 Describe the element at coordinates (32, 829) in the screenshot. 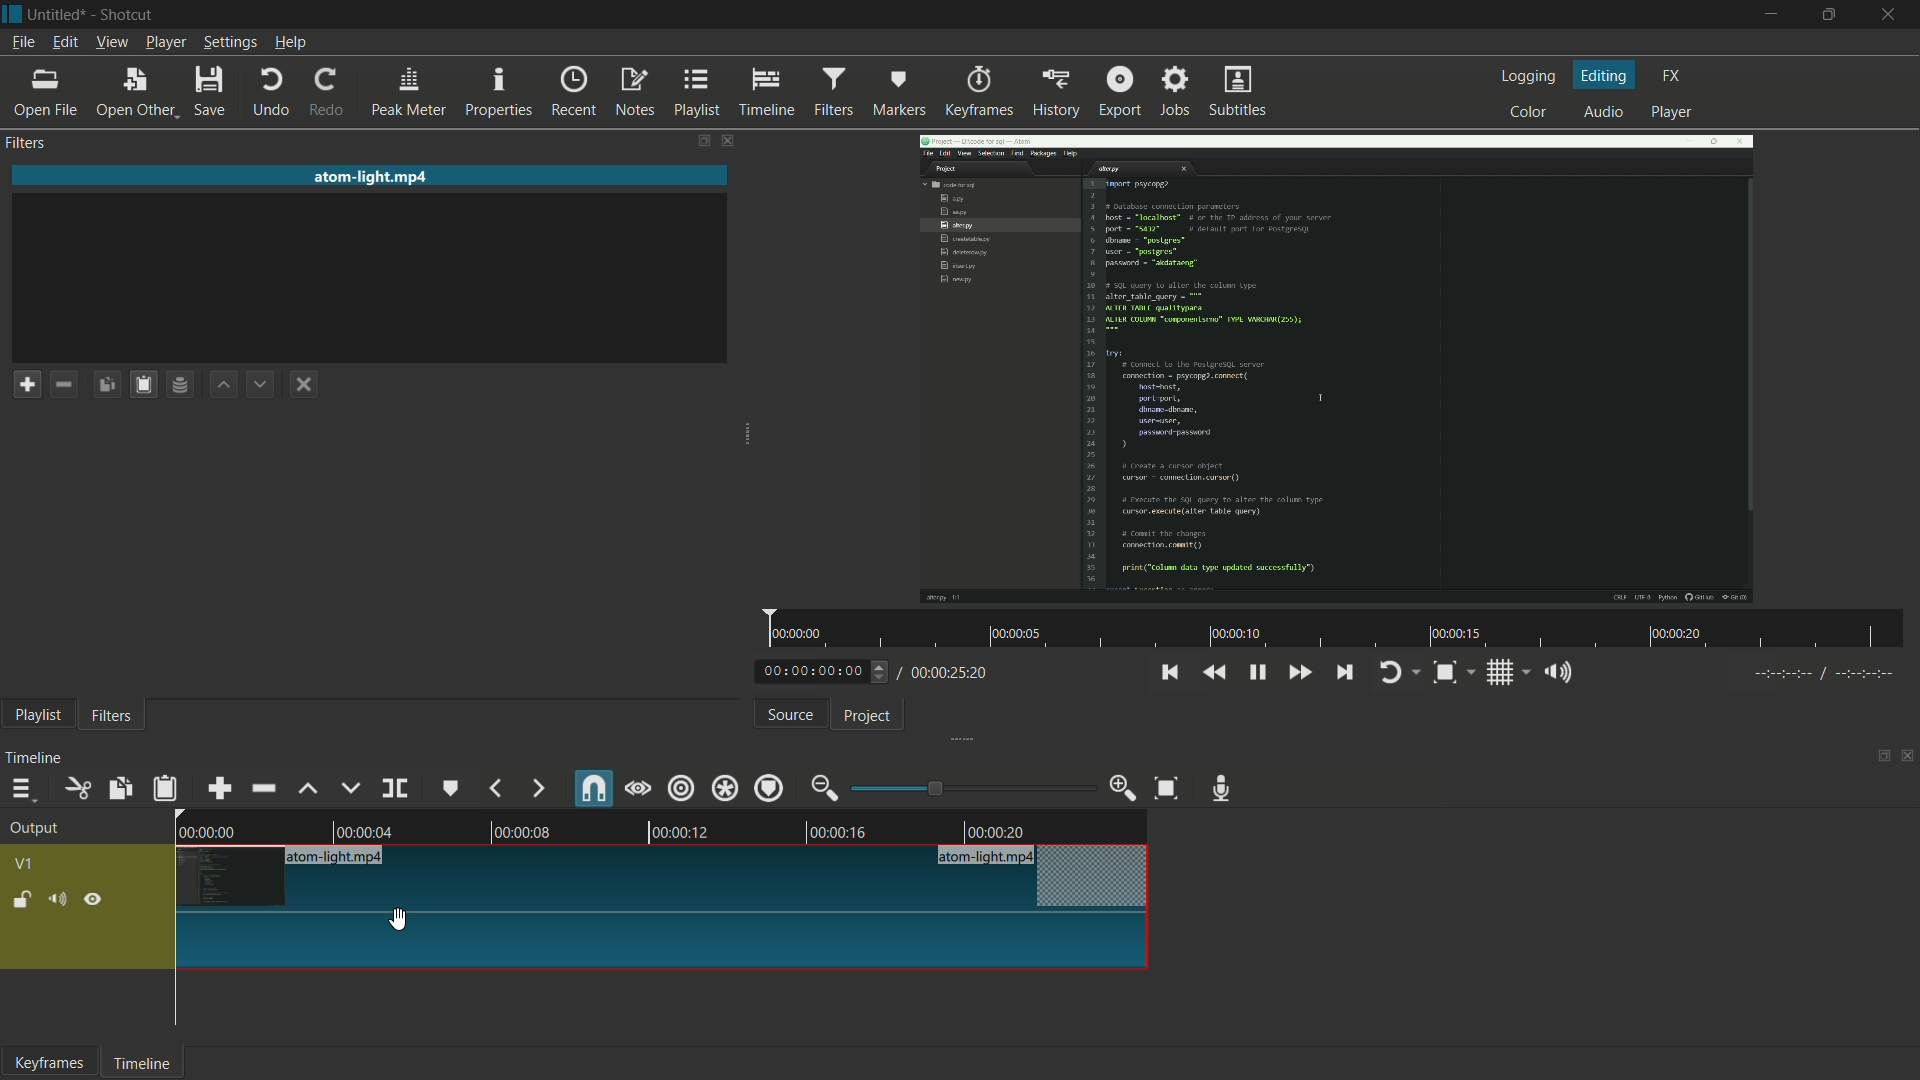

I see `output` at that location.